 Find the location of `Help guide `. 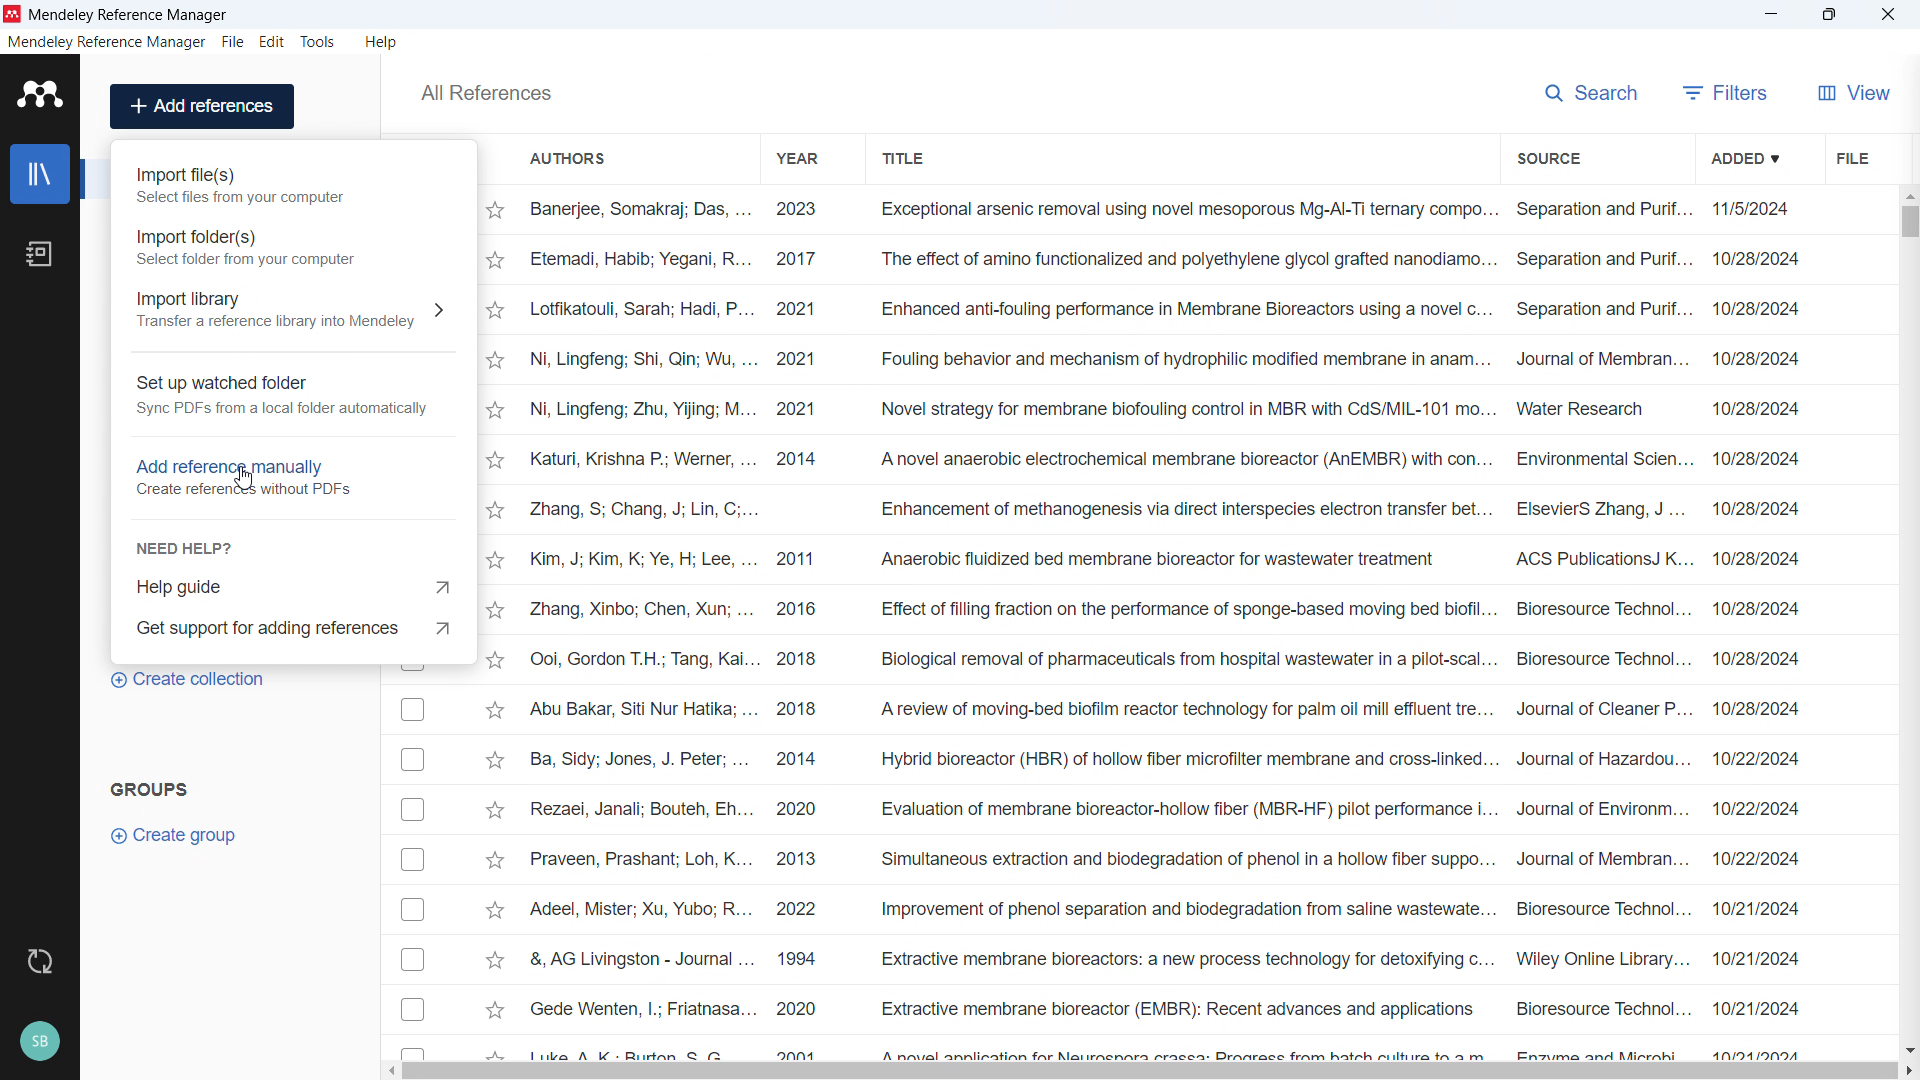

Help guide  is located at coordinates (296, 585).